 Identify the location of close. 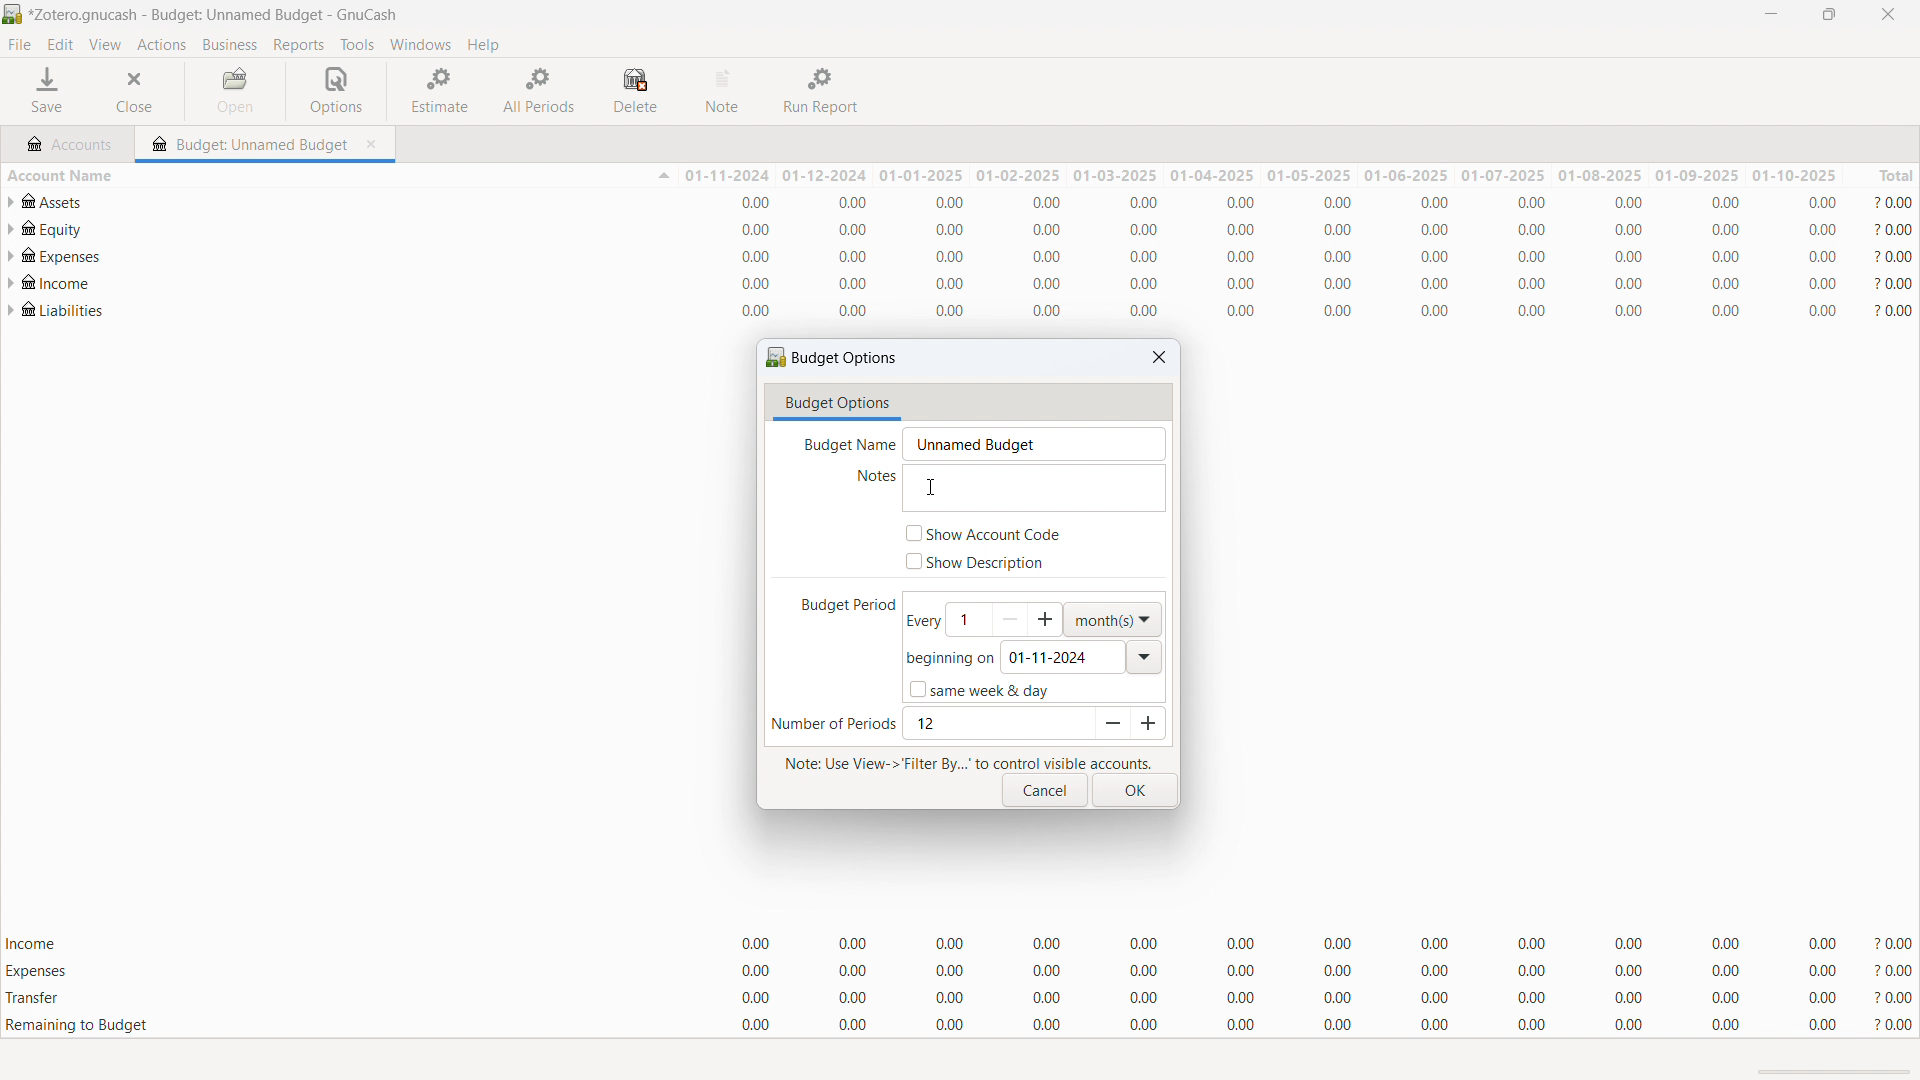
(1887, 14).